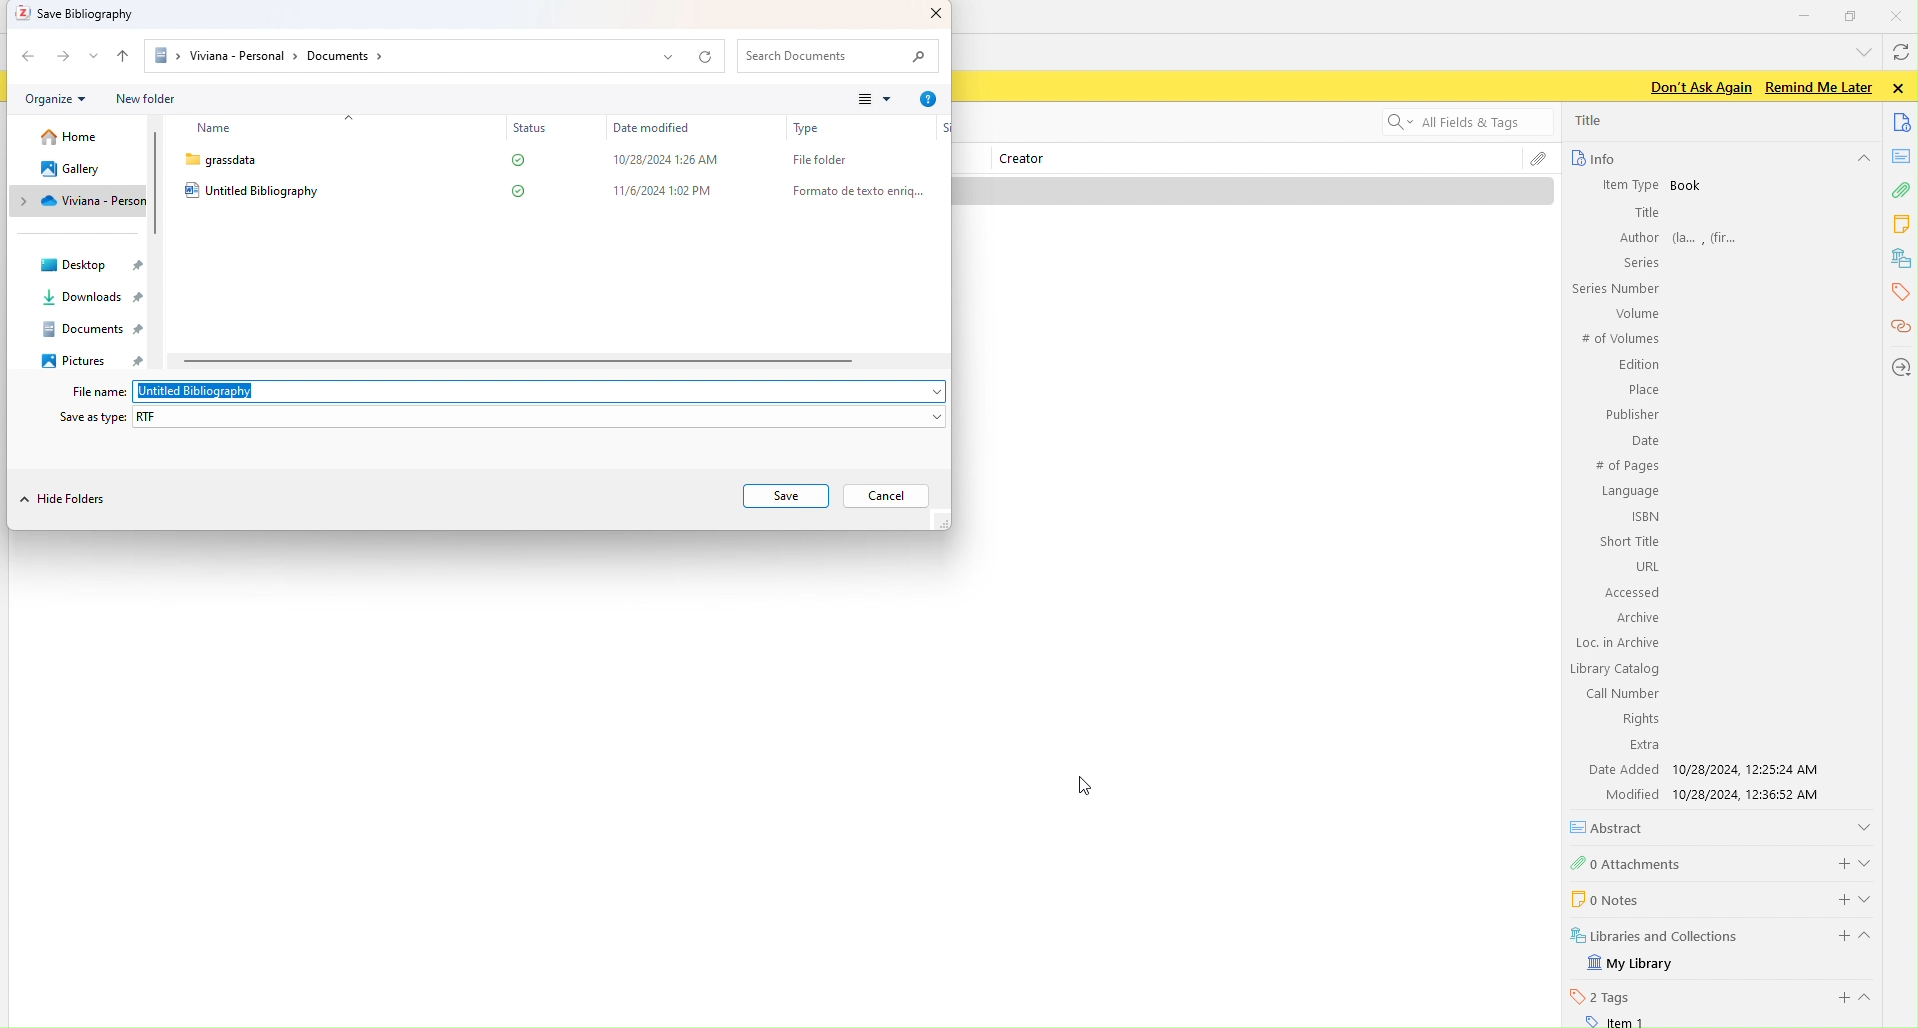  Describe the element at coordinates (929, 100) in the screenshot. I see `Help` at that location.